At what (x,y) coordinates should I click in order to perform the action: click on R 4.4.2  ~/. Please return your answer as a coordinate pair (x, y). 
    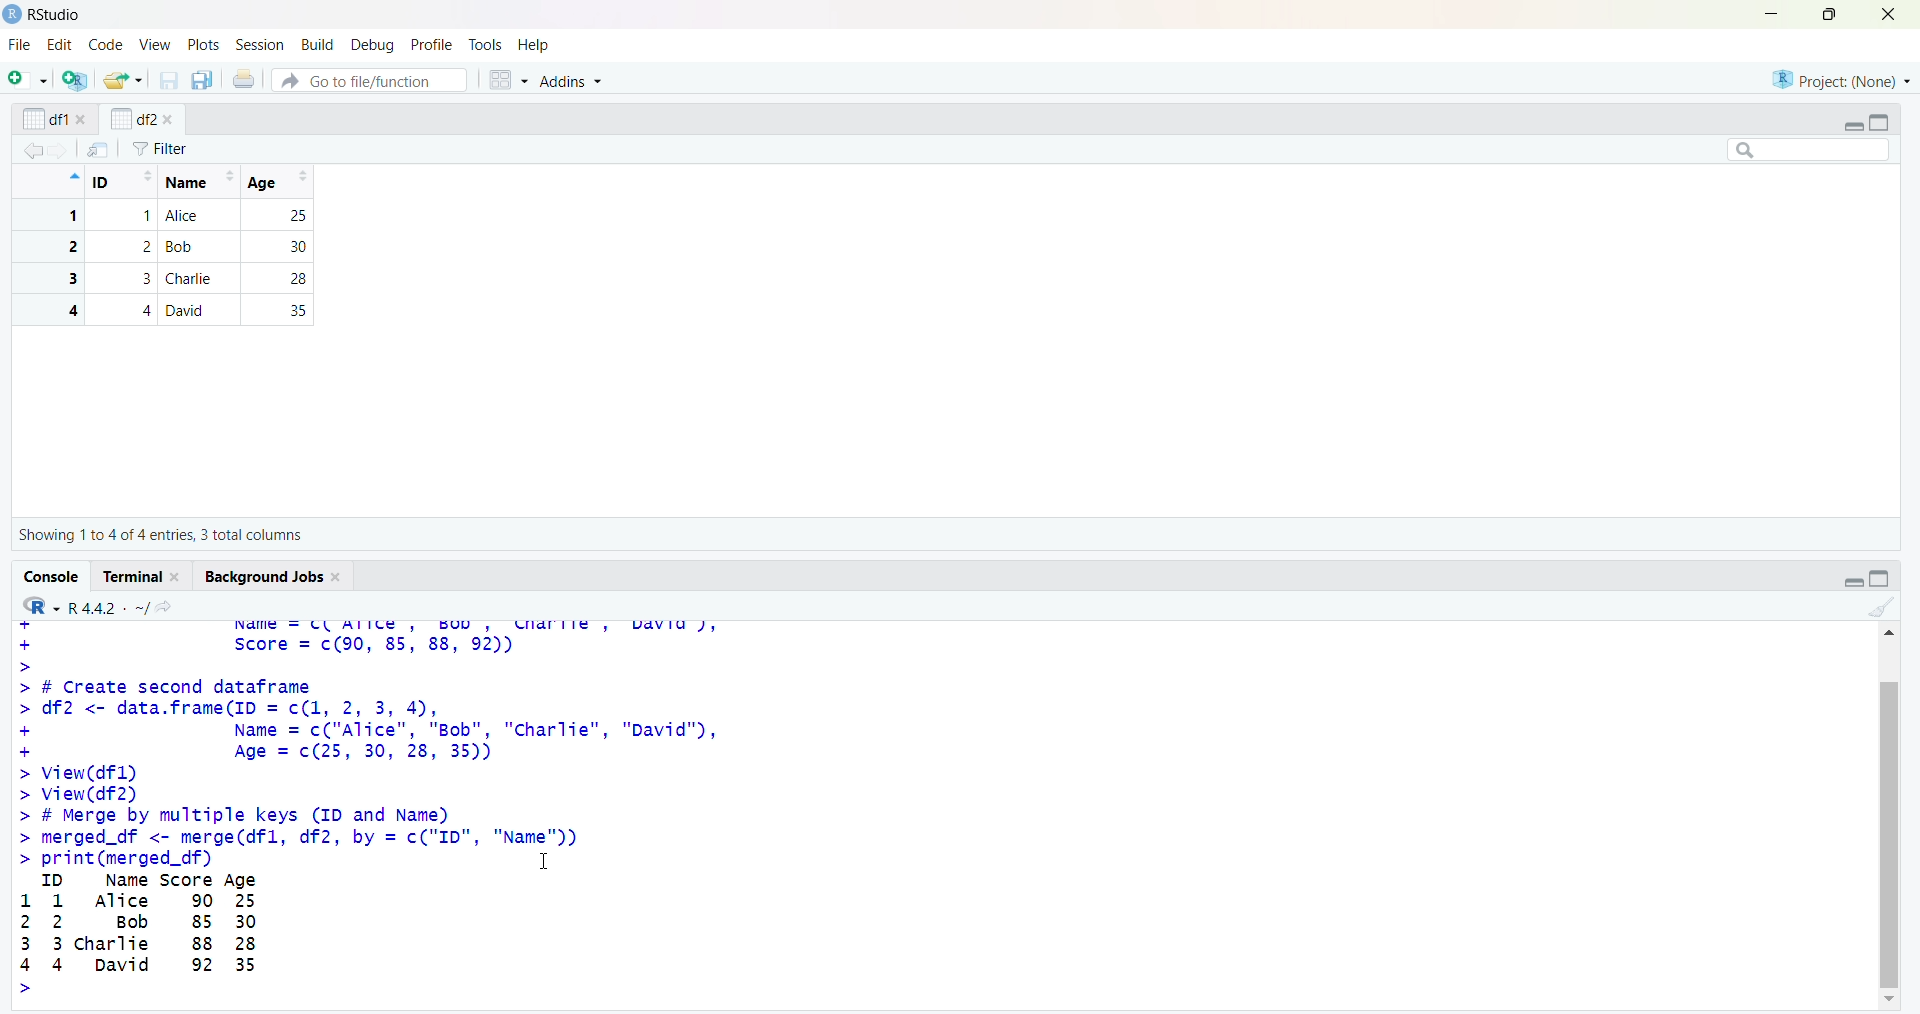
    Looking at the image, I should click on (108, 608).